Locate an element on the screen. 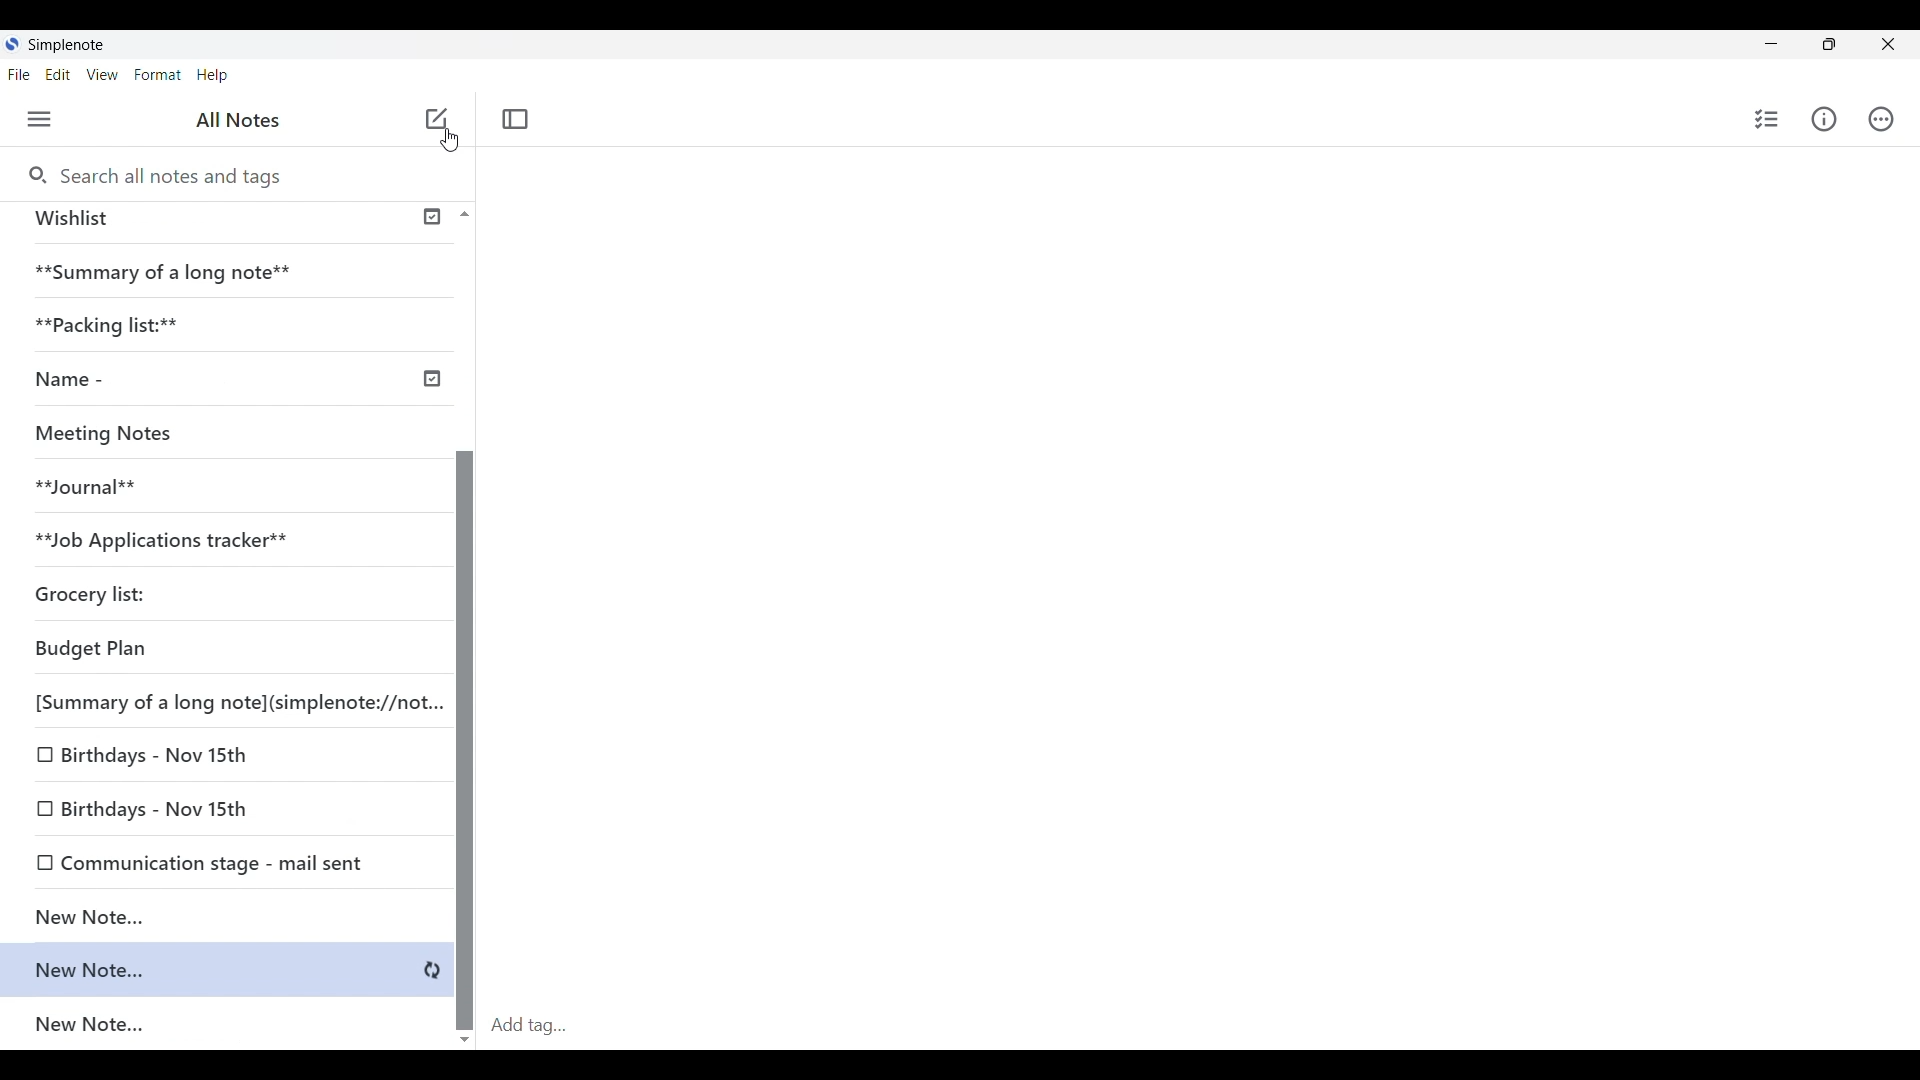 Image resolution: width=1920 pixels, height=1080 pixels. Add tag is located at coordinates (1200, 1025).